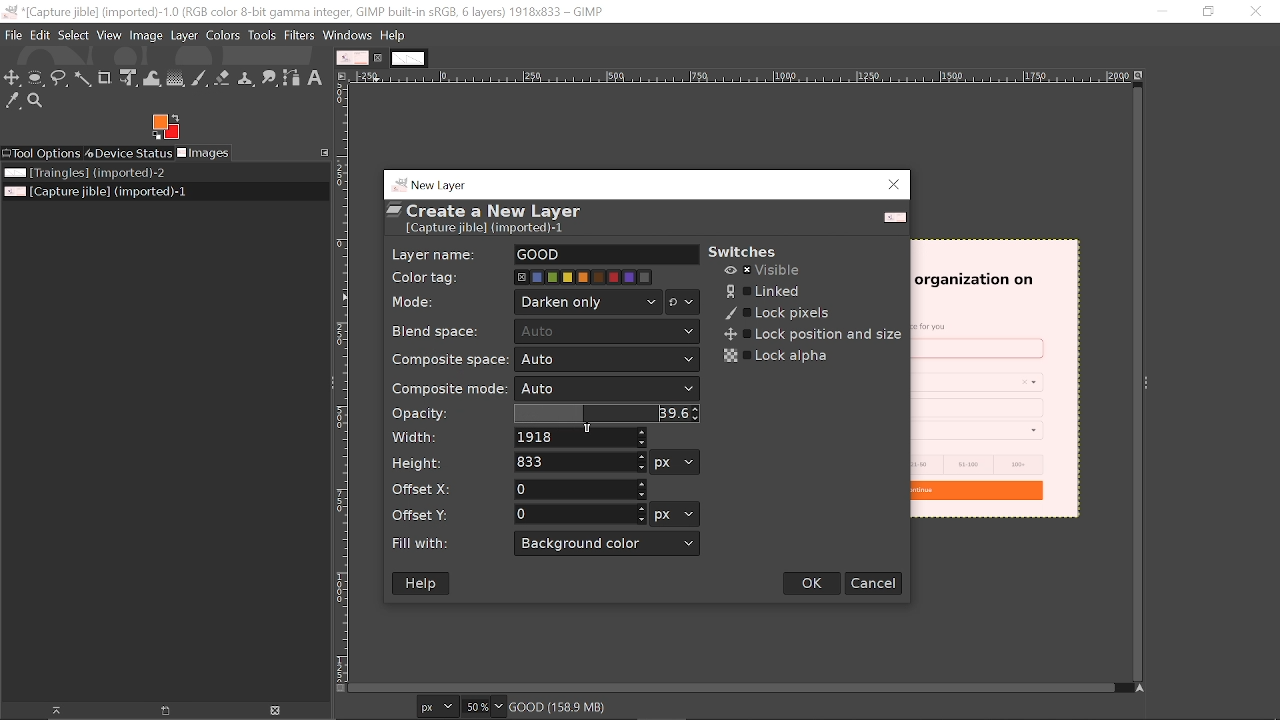 The width and height of the screenshot is (1280, 720). What do you see at coordinates (152, 78) in the screenshot?
I see `Wrap text tool` at bounding box center [152, 78].